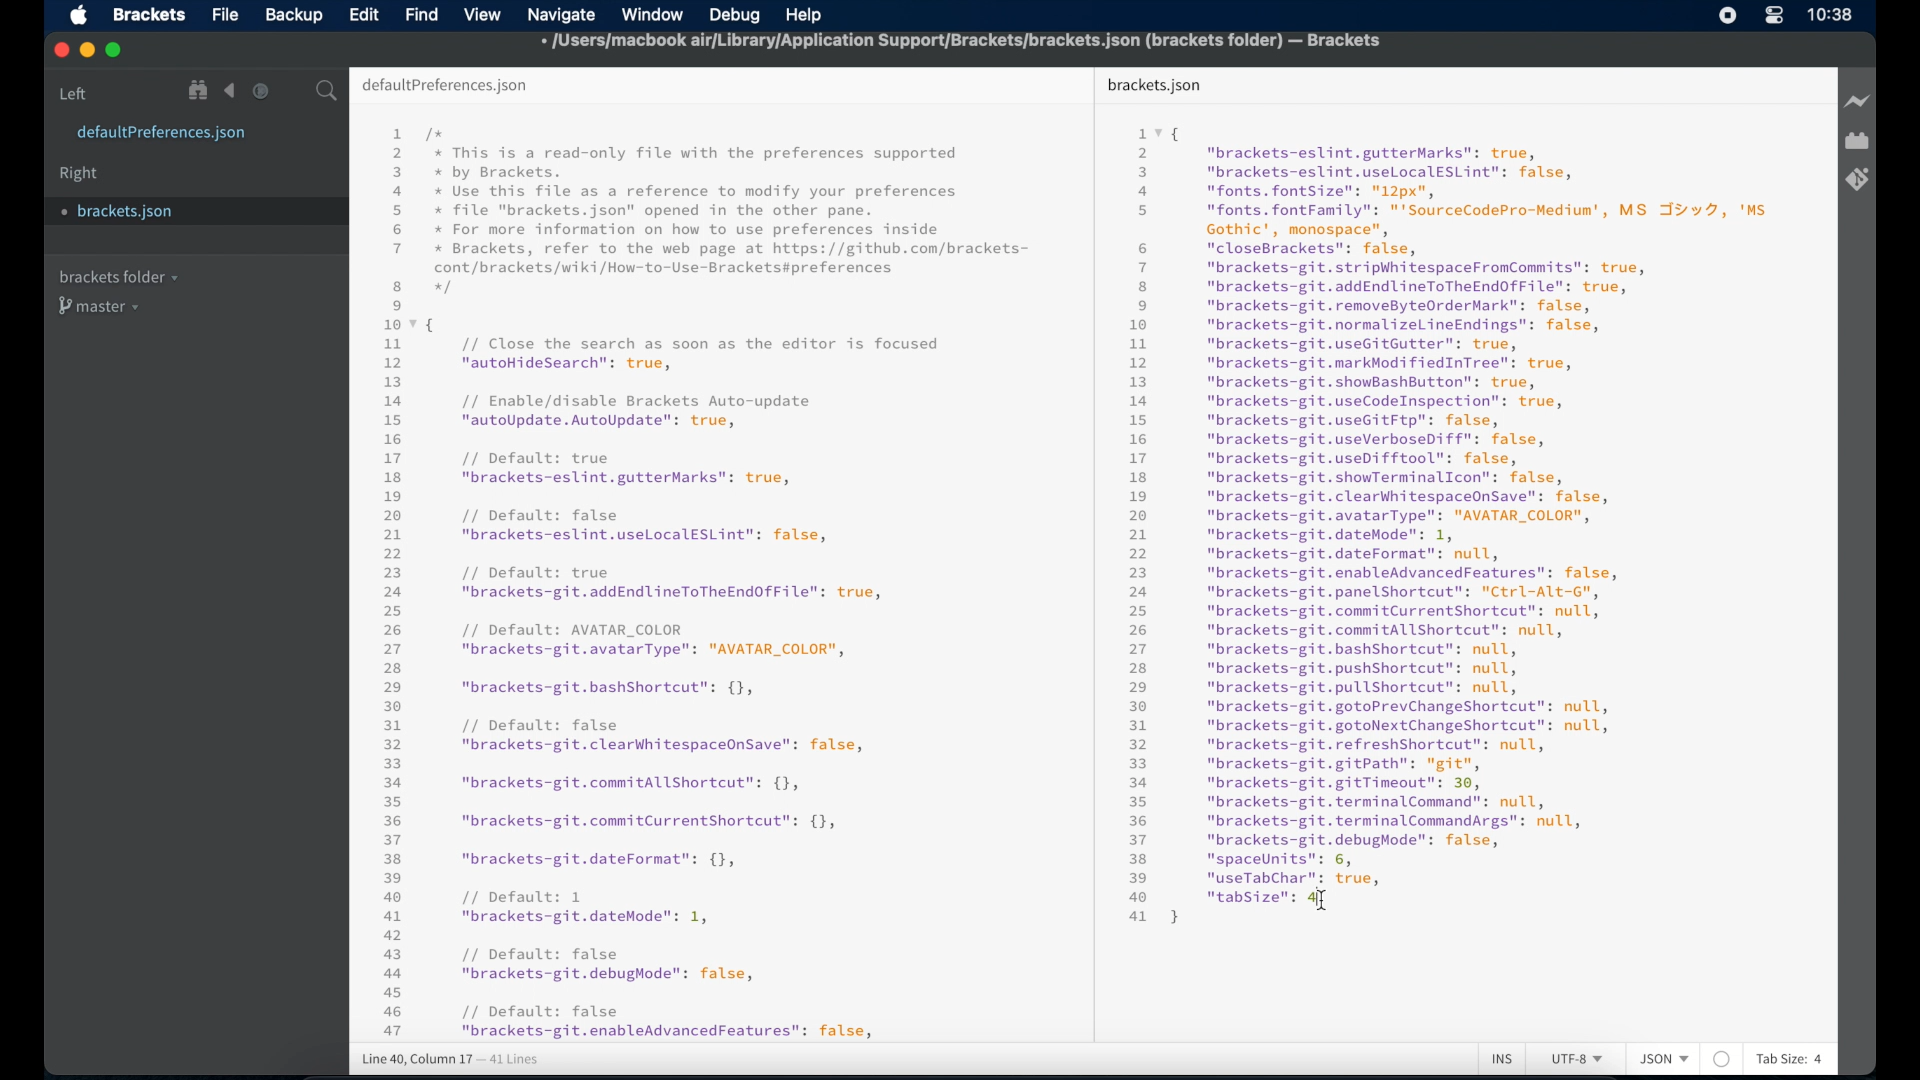  What do you see at coordinates (294, 15) in the screenshot?
I see `backup` at bounding box center [294, 15].